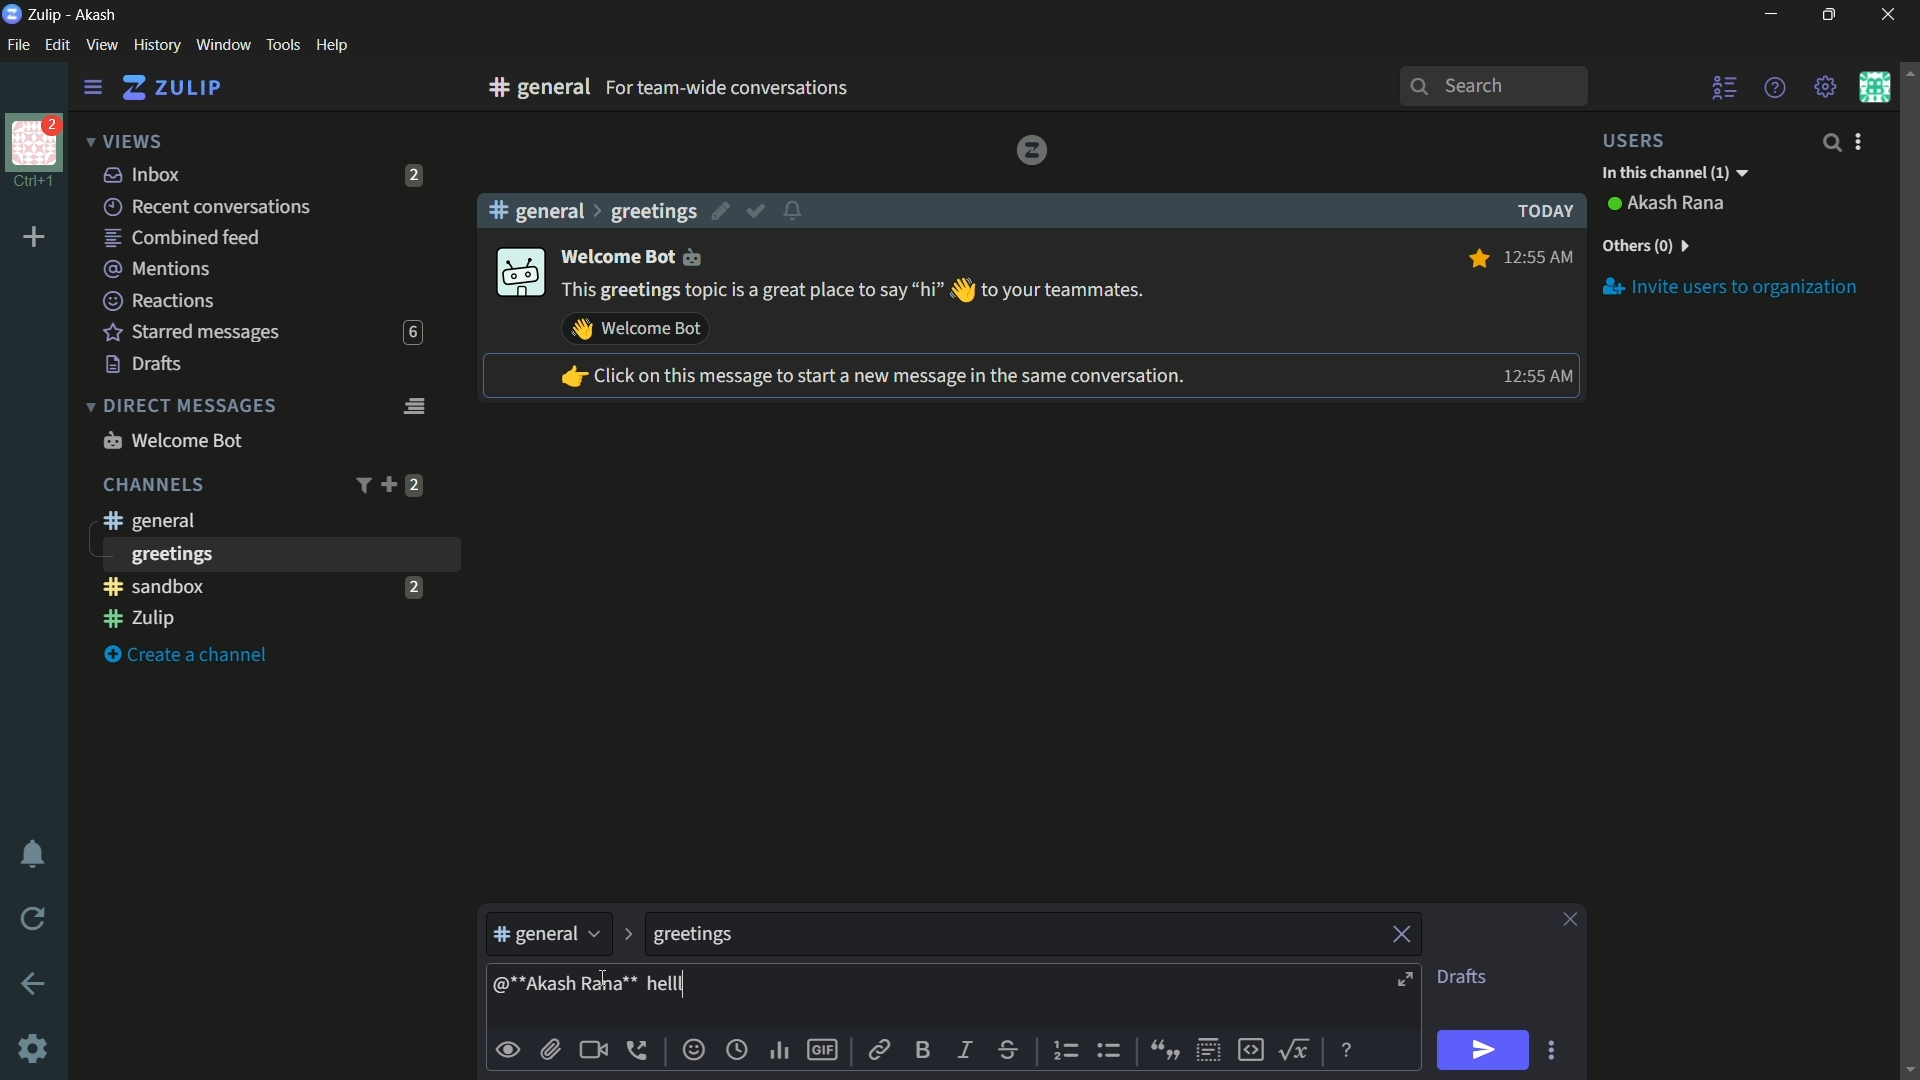  What do you see at coordinates (781, 1052) in the screenshot?
I see `add poll` at bounding box center [781, 1052].